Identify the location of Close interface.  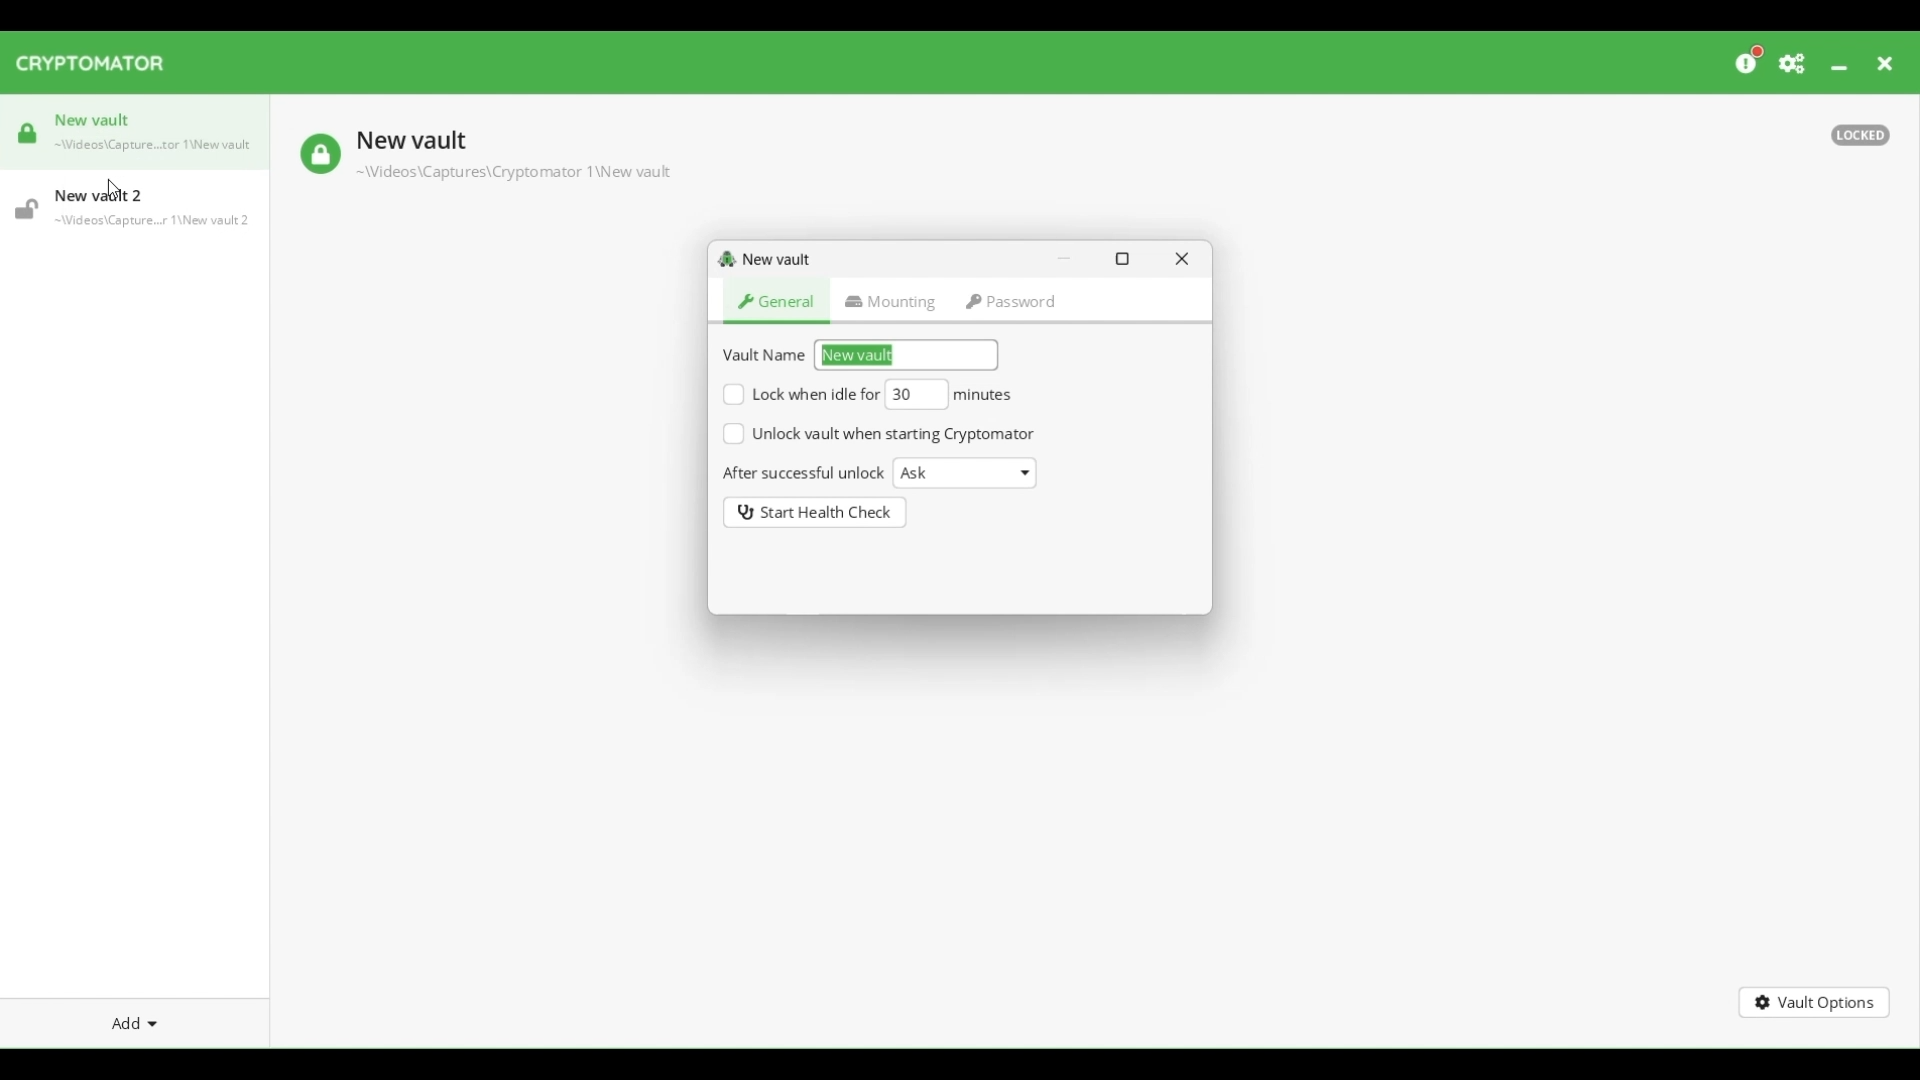
(1884, 65).